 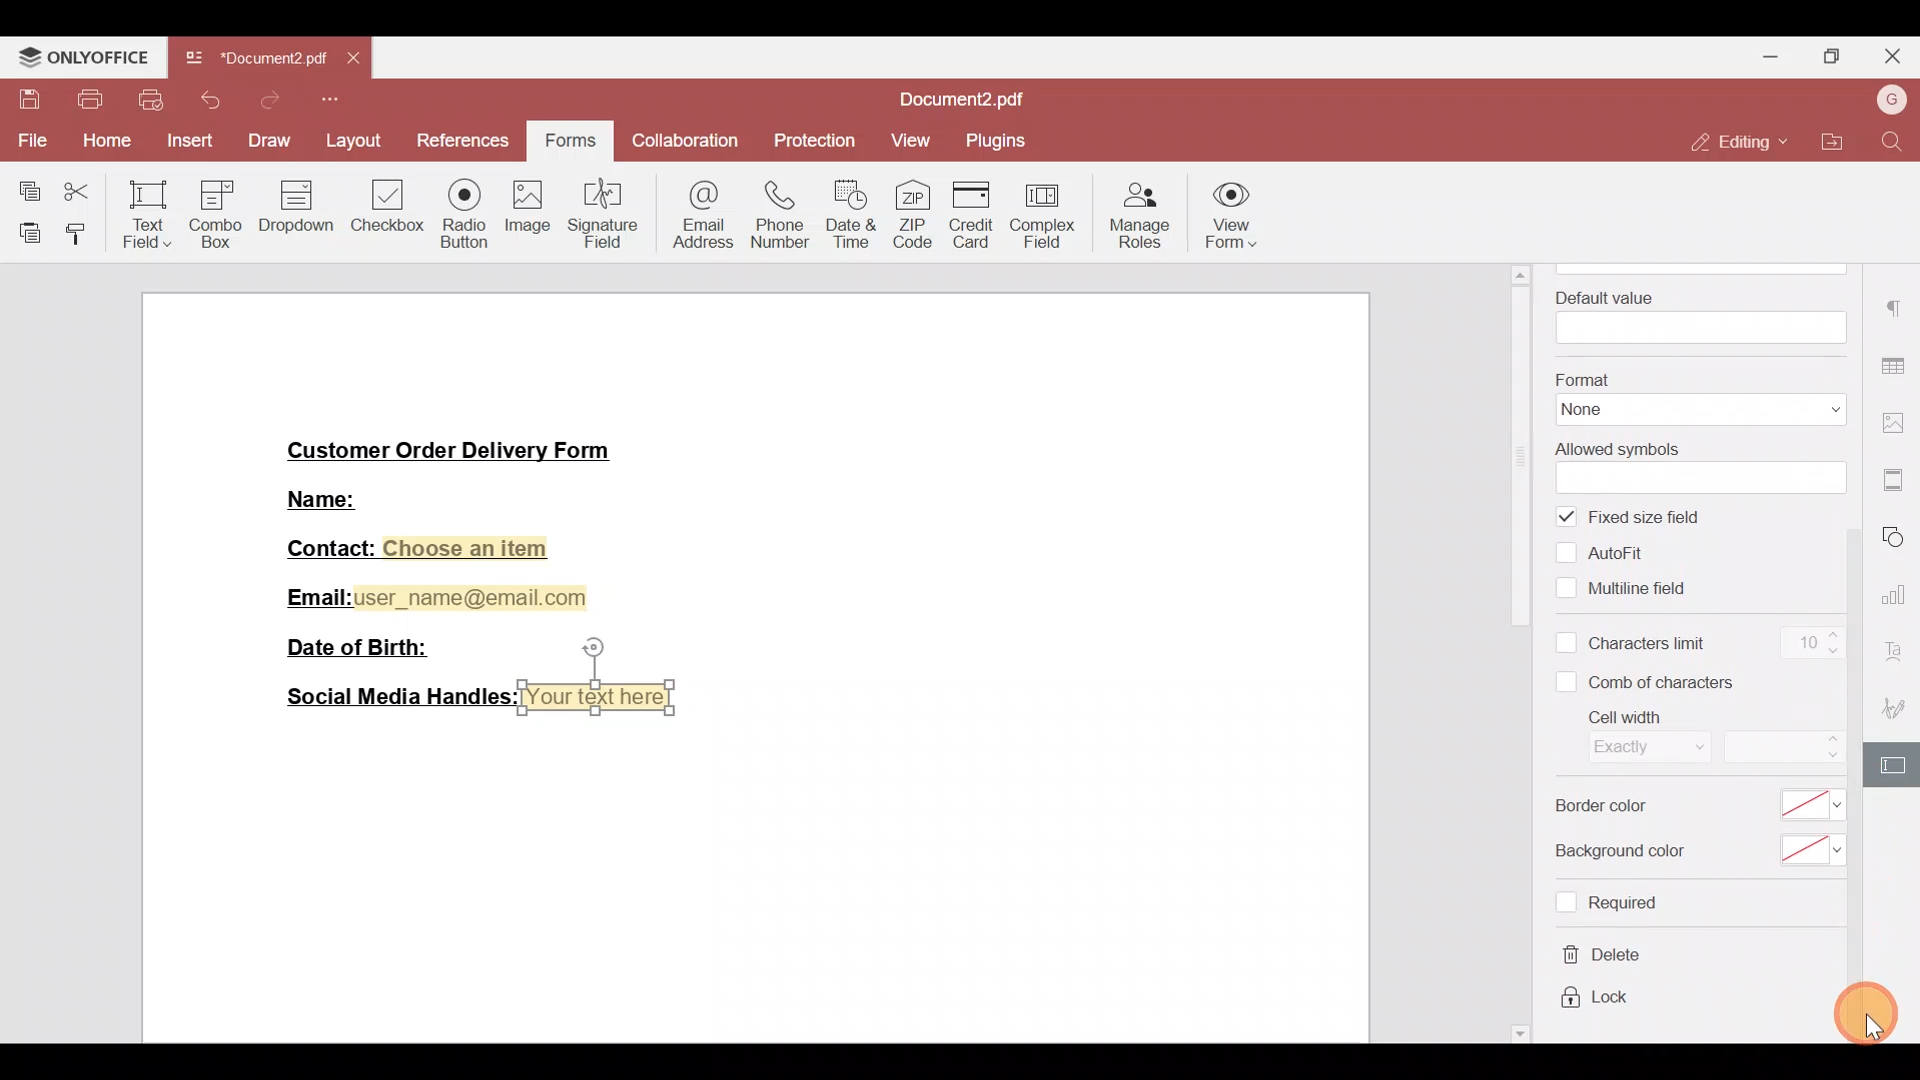 I want to click on Layout, so click(x=351, y=138).